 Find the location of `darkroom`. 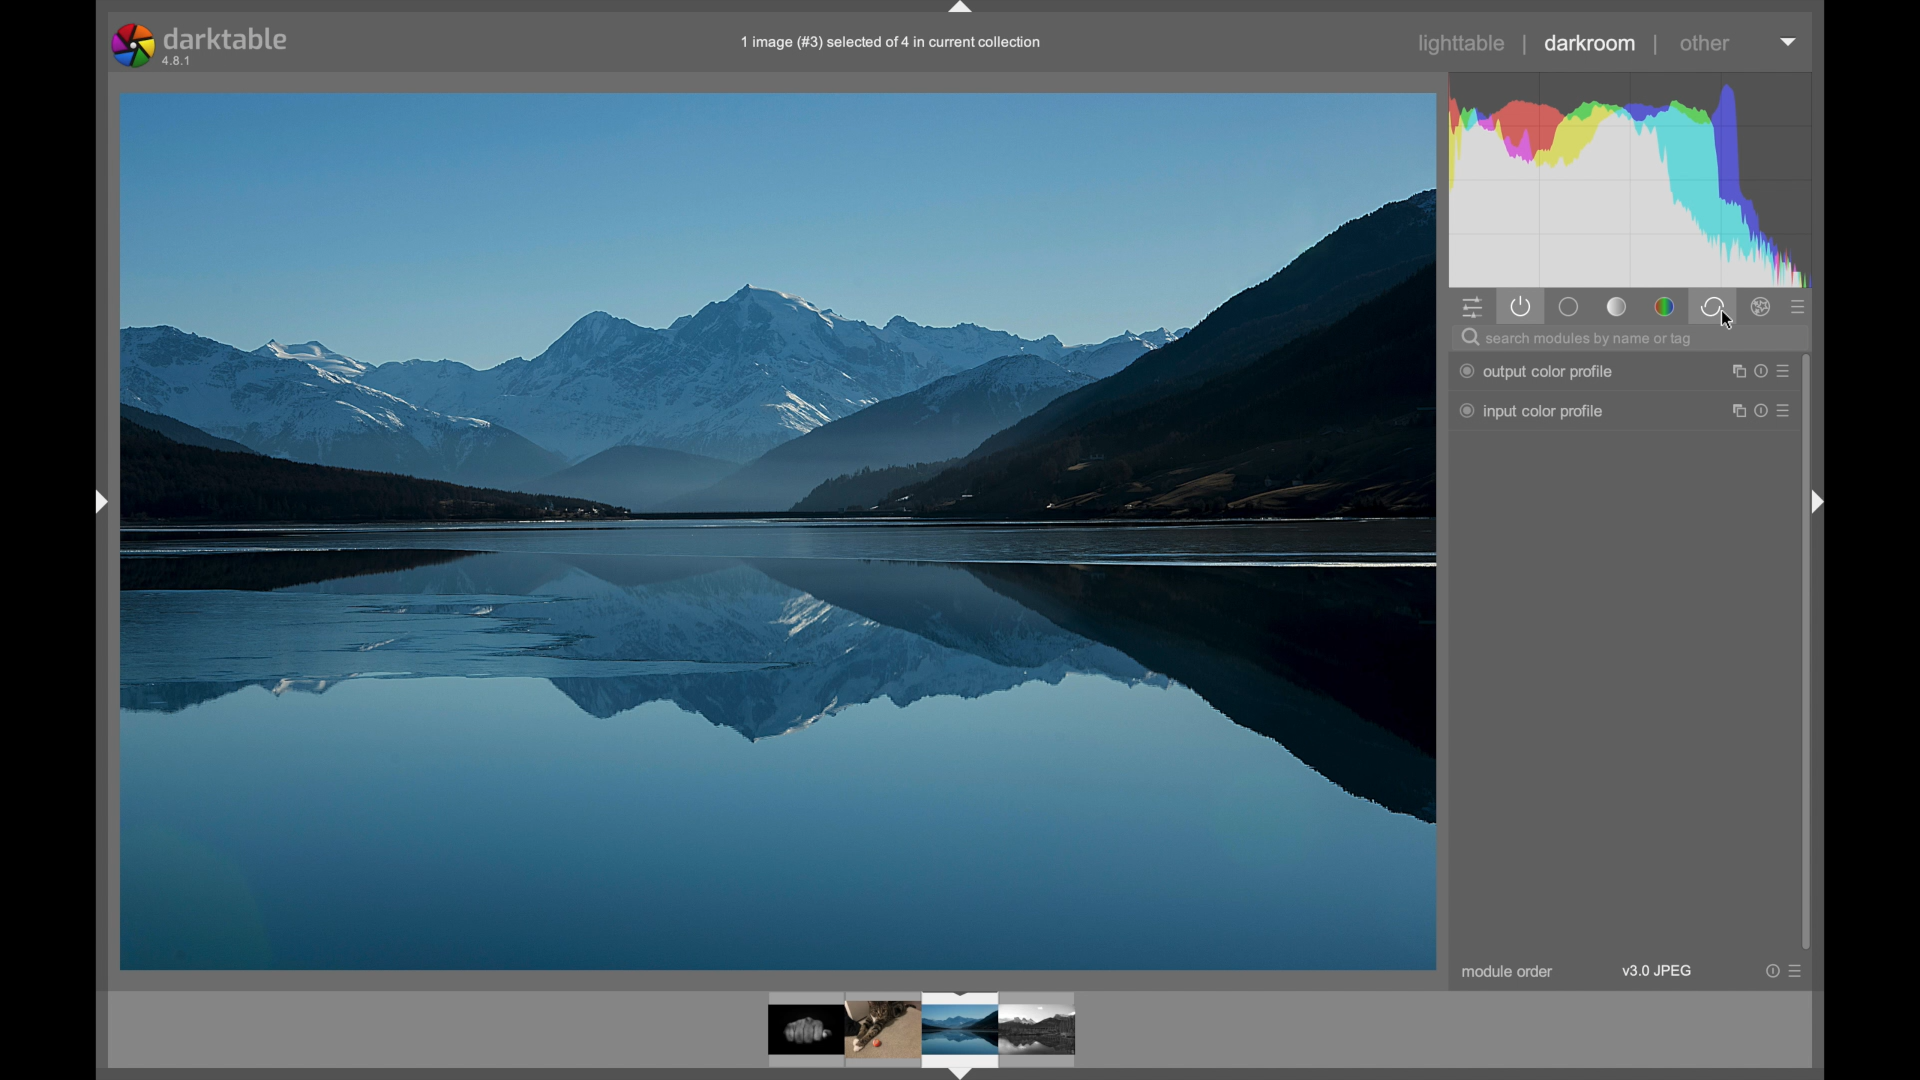

darkroom is located at coordinates (1590, 43).